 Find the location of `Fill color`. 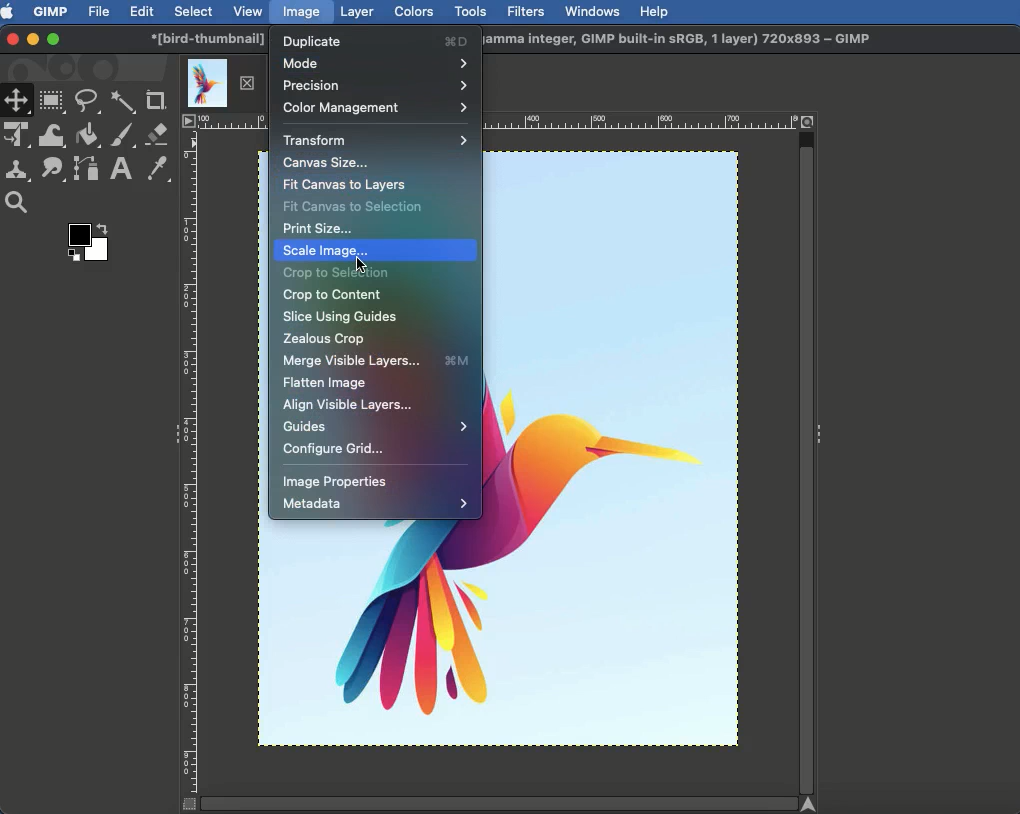

Fill color is located at coordinates (89, 136).